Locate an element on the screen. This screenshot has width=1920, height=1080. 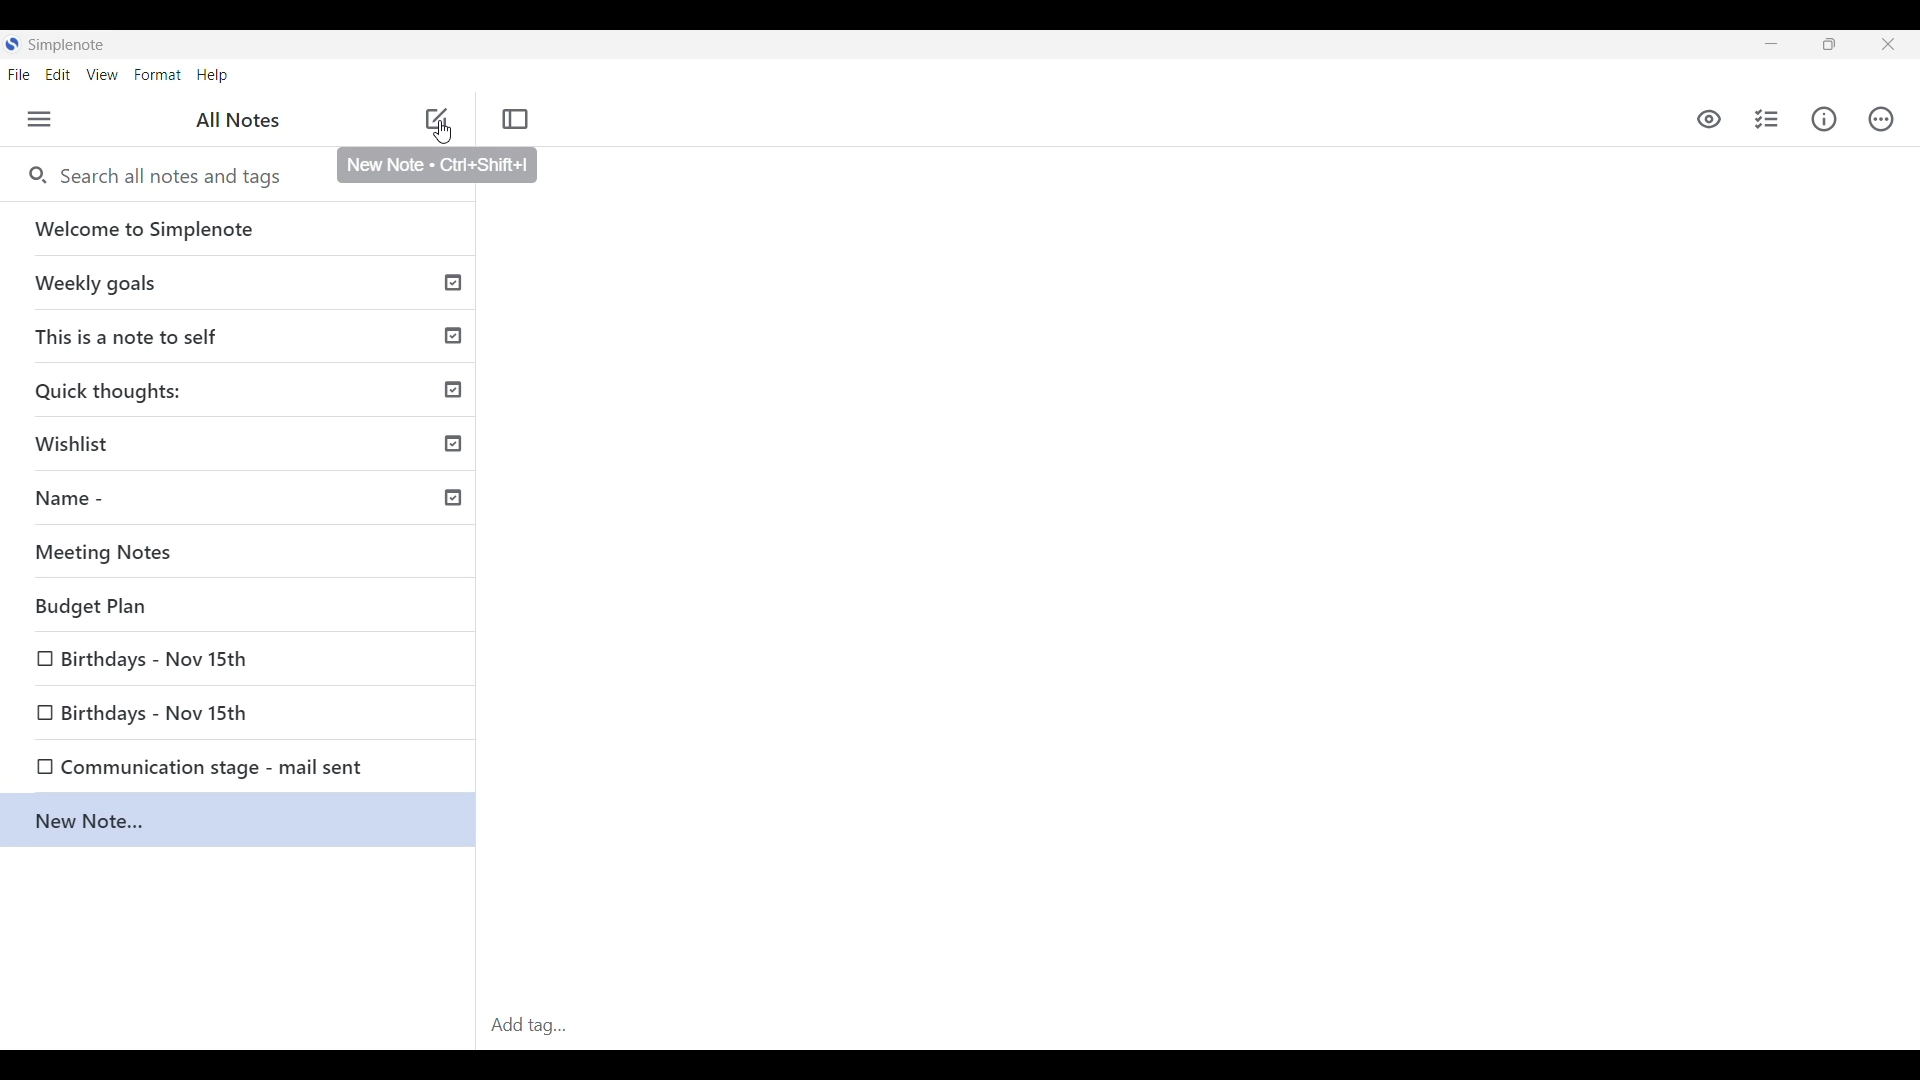
Minimize is located at coordinates (1771, 43).